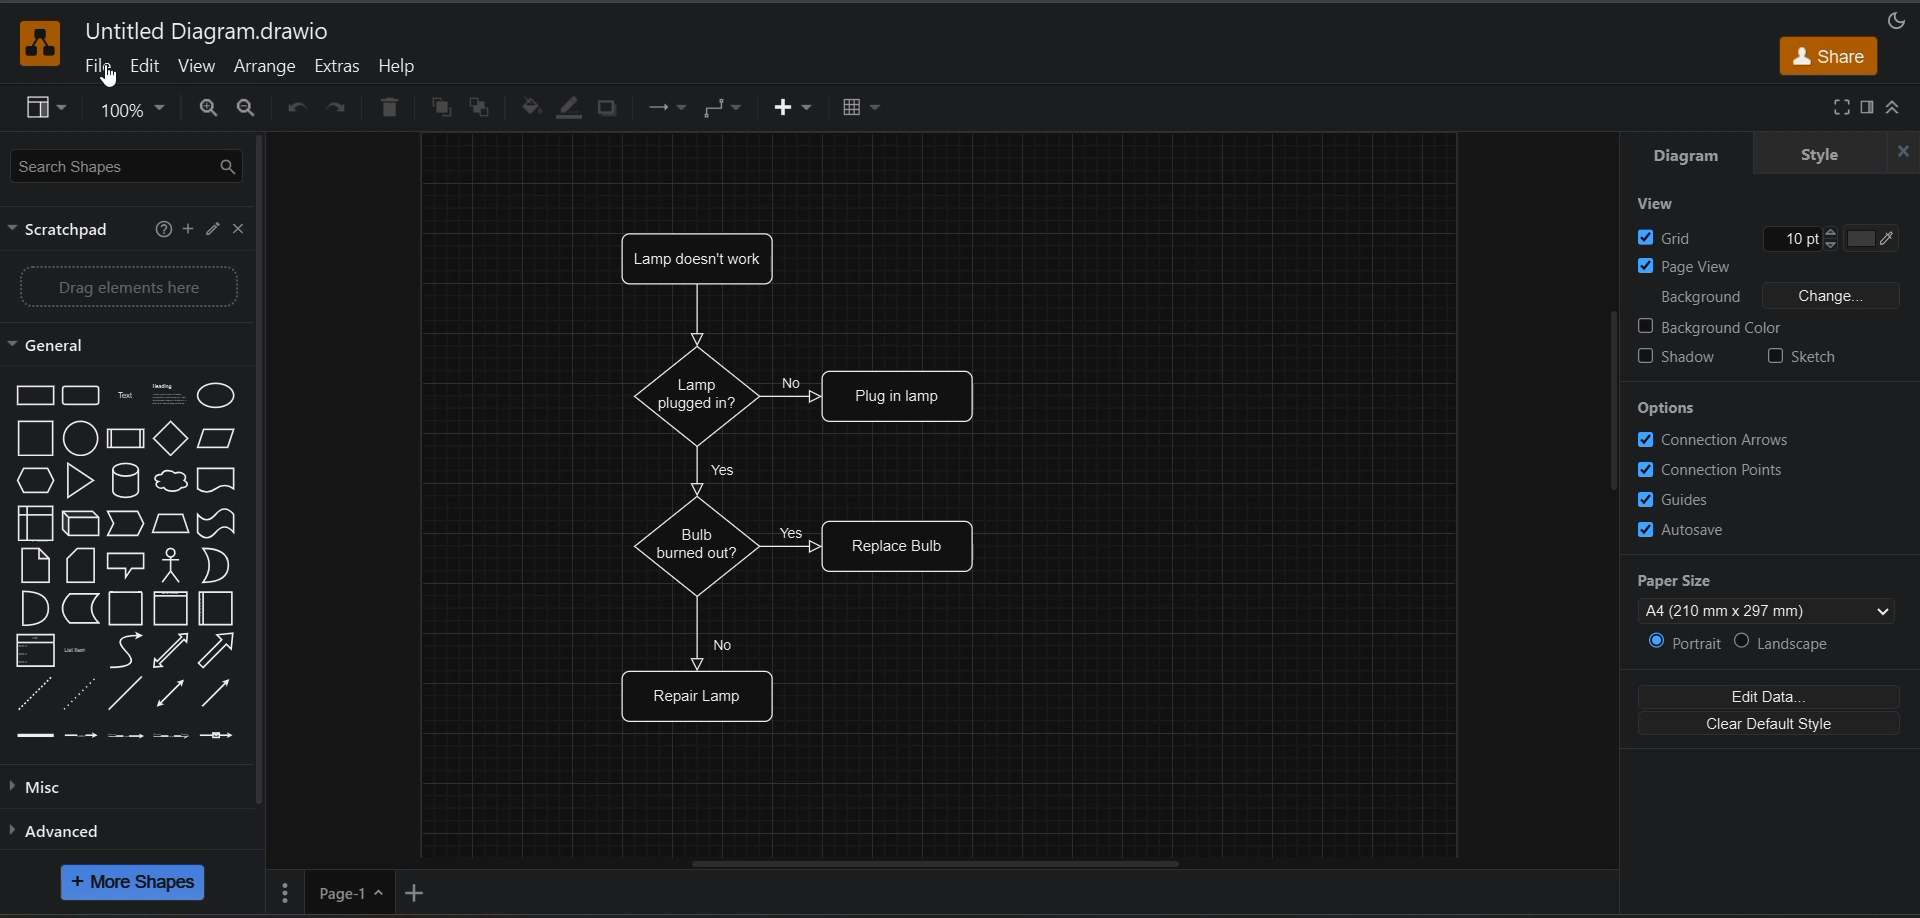  I want to click on portrait, so click(1674, 642).